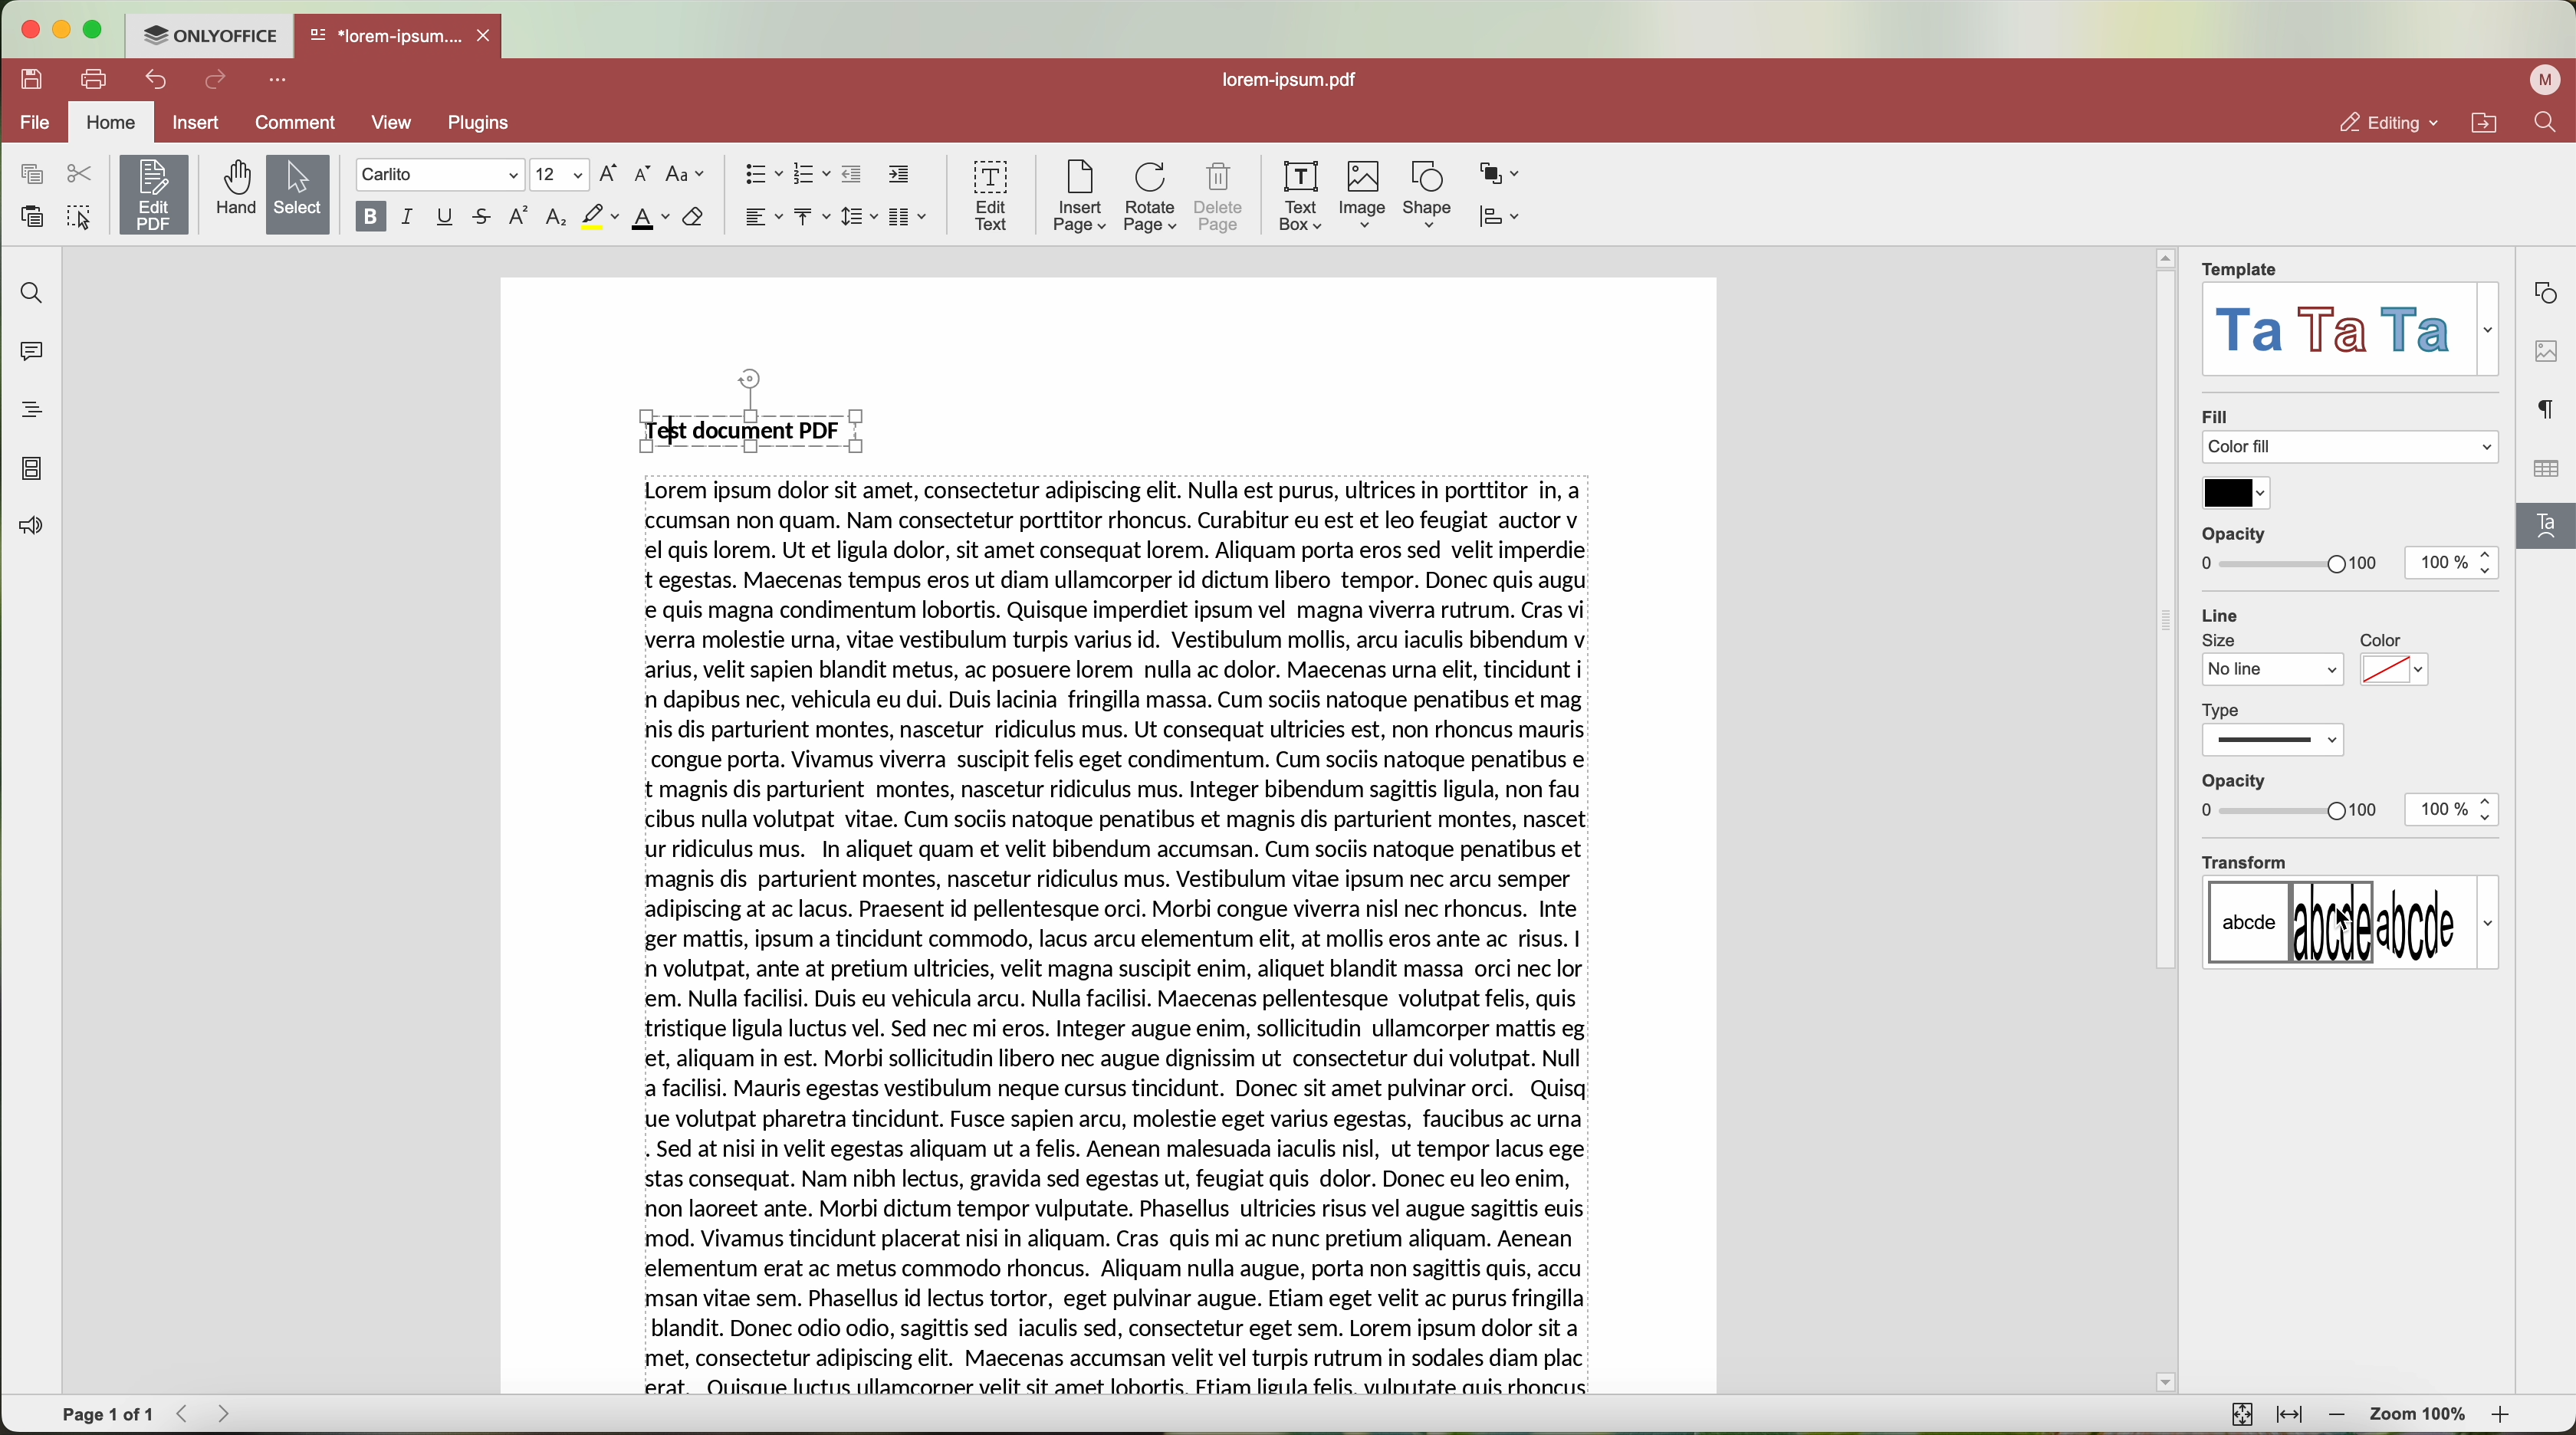  What do you see at coordinates (2289, 549) in the screenshot?
I see `opacity` at bounding box center [2289, 549].